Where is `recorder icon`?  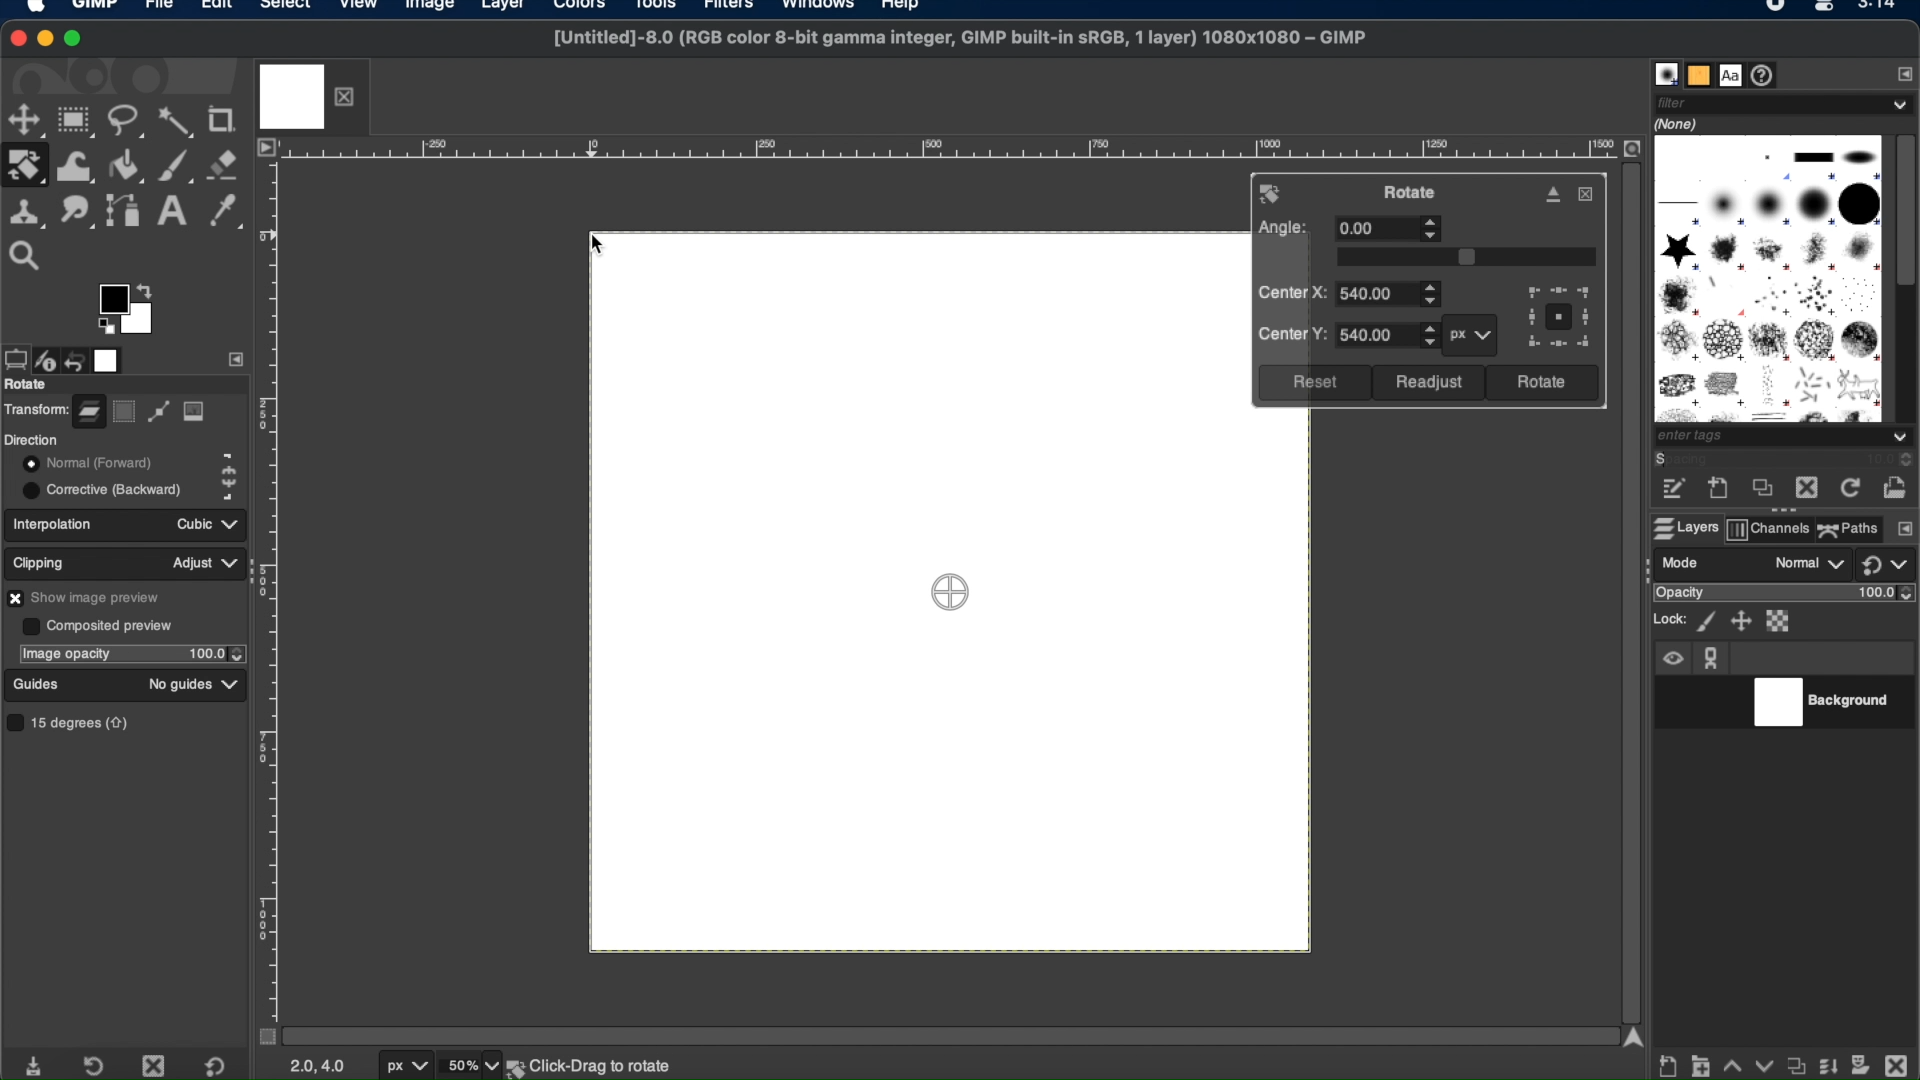 recorder icon is located at coordinates (1773, 8).